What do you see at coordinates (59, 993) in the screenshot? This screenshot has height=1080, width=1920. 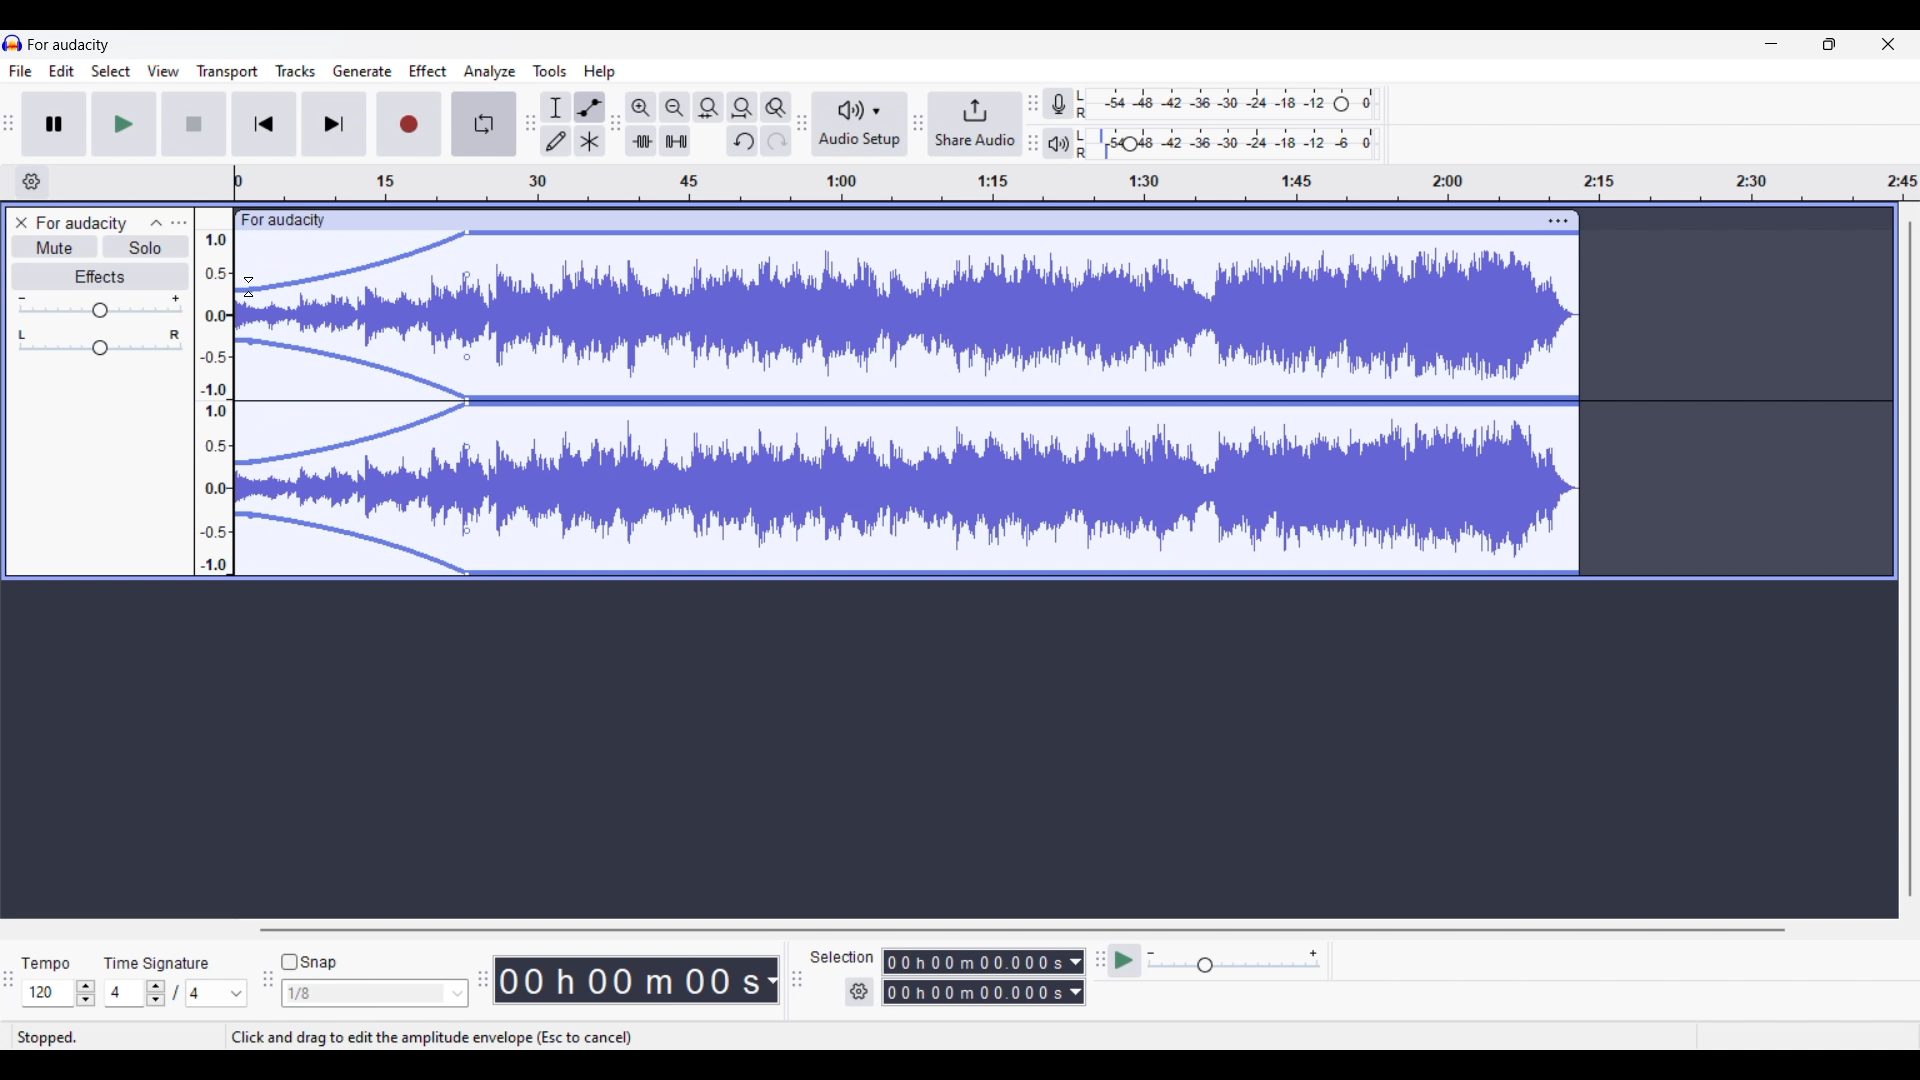 I see `Tempo settings` at bounding box center [59, 993].